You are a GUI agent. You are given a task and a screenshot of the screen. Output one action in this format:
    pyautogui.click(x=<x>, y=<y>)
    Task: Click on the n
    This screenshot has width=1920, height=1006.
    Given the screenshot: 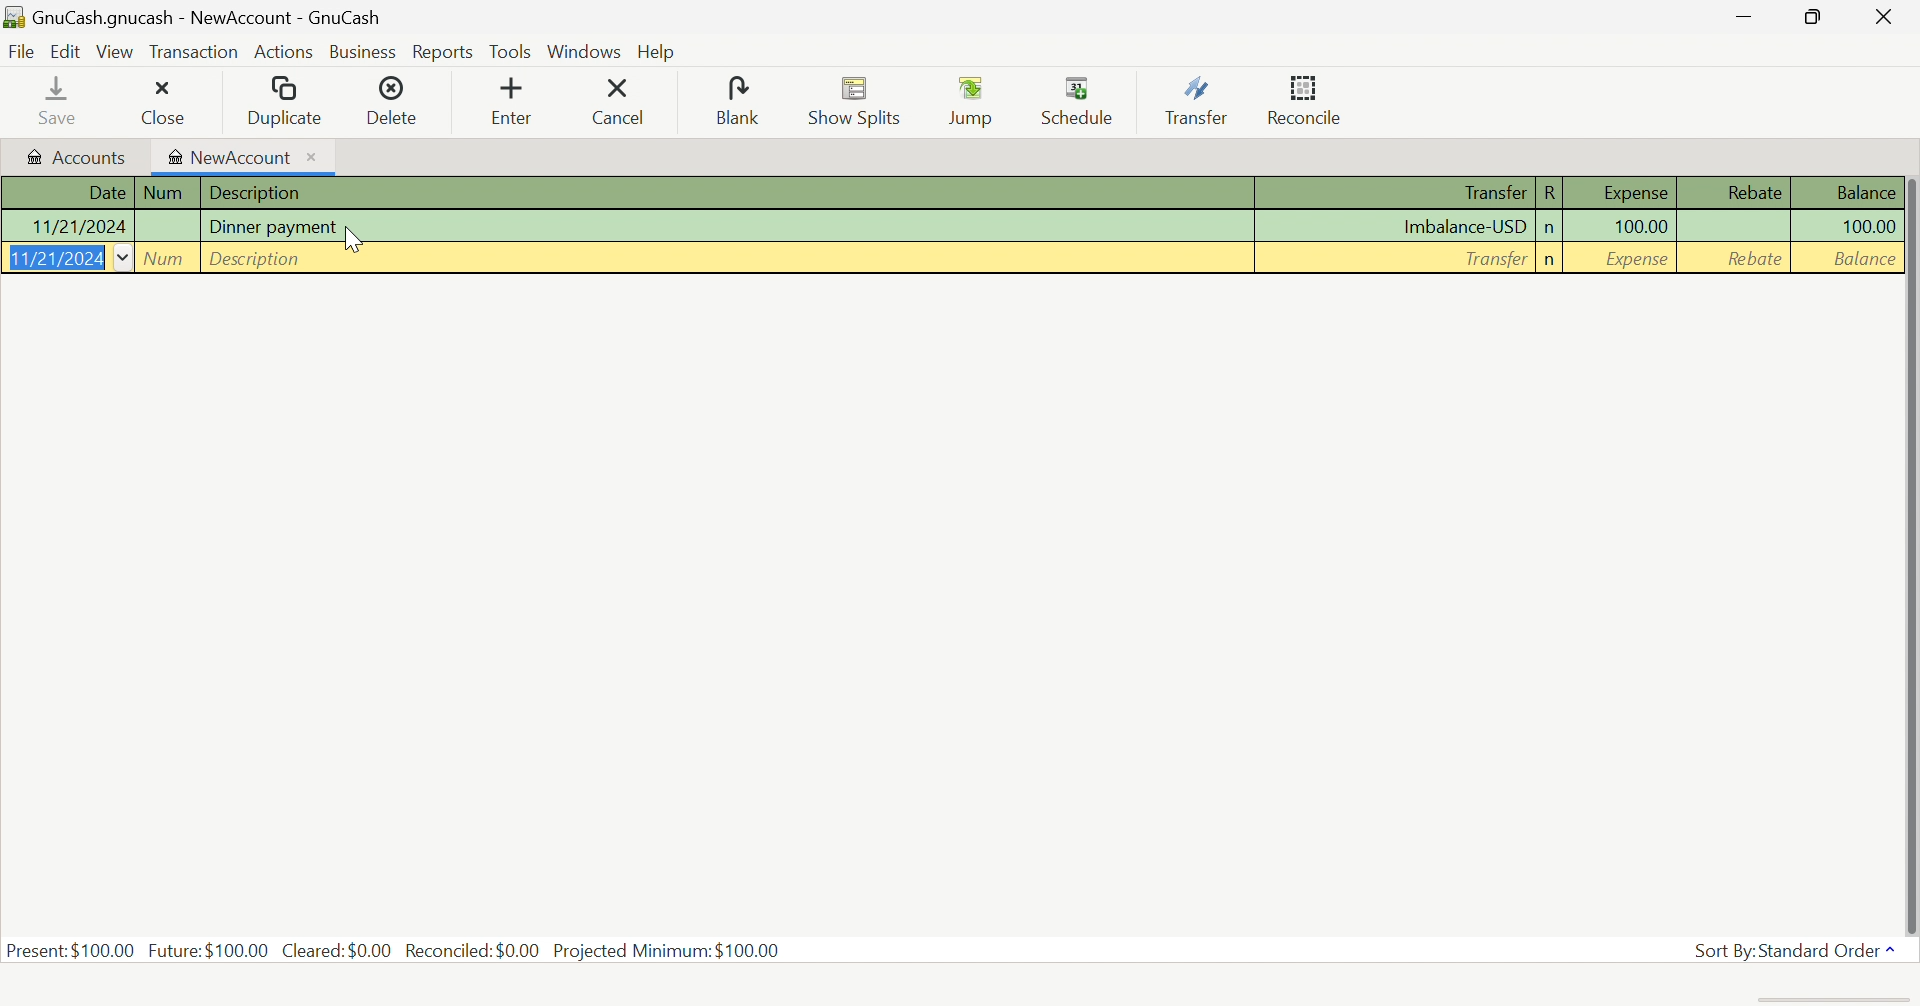 What is the action you would take?
    pyautogui.click(x=1552, y=262)
    